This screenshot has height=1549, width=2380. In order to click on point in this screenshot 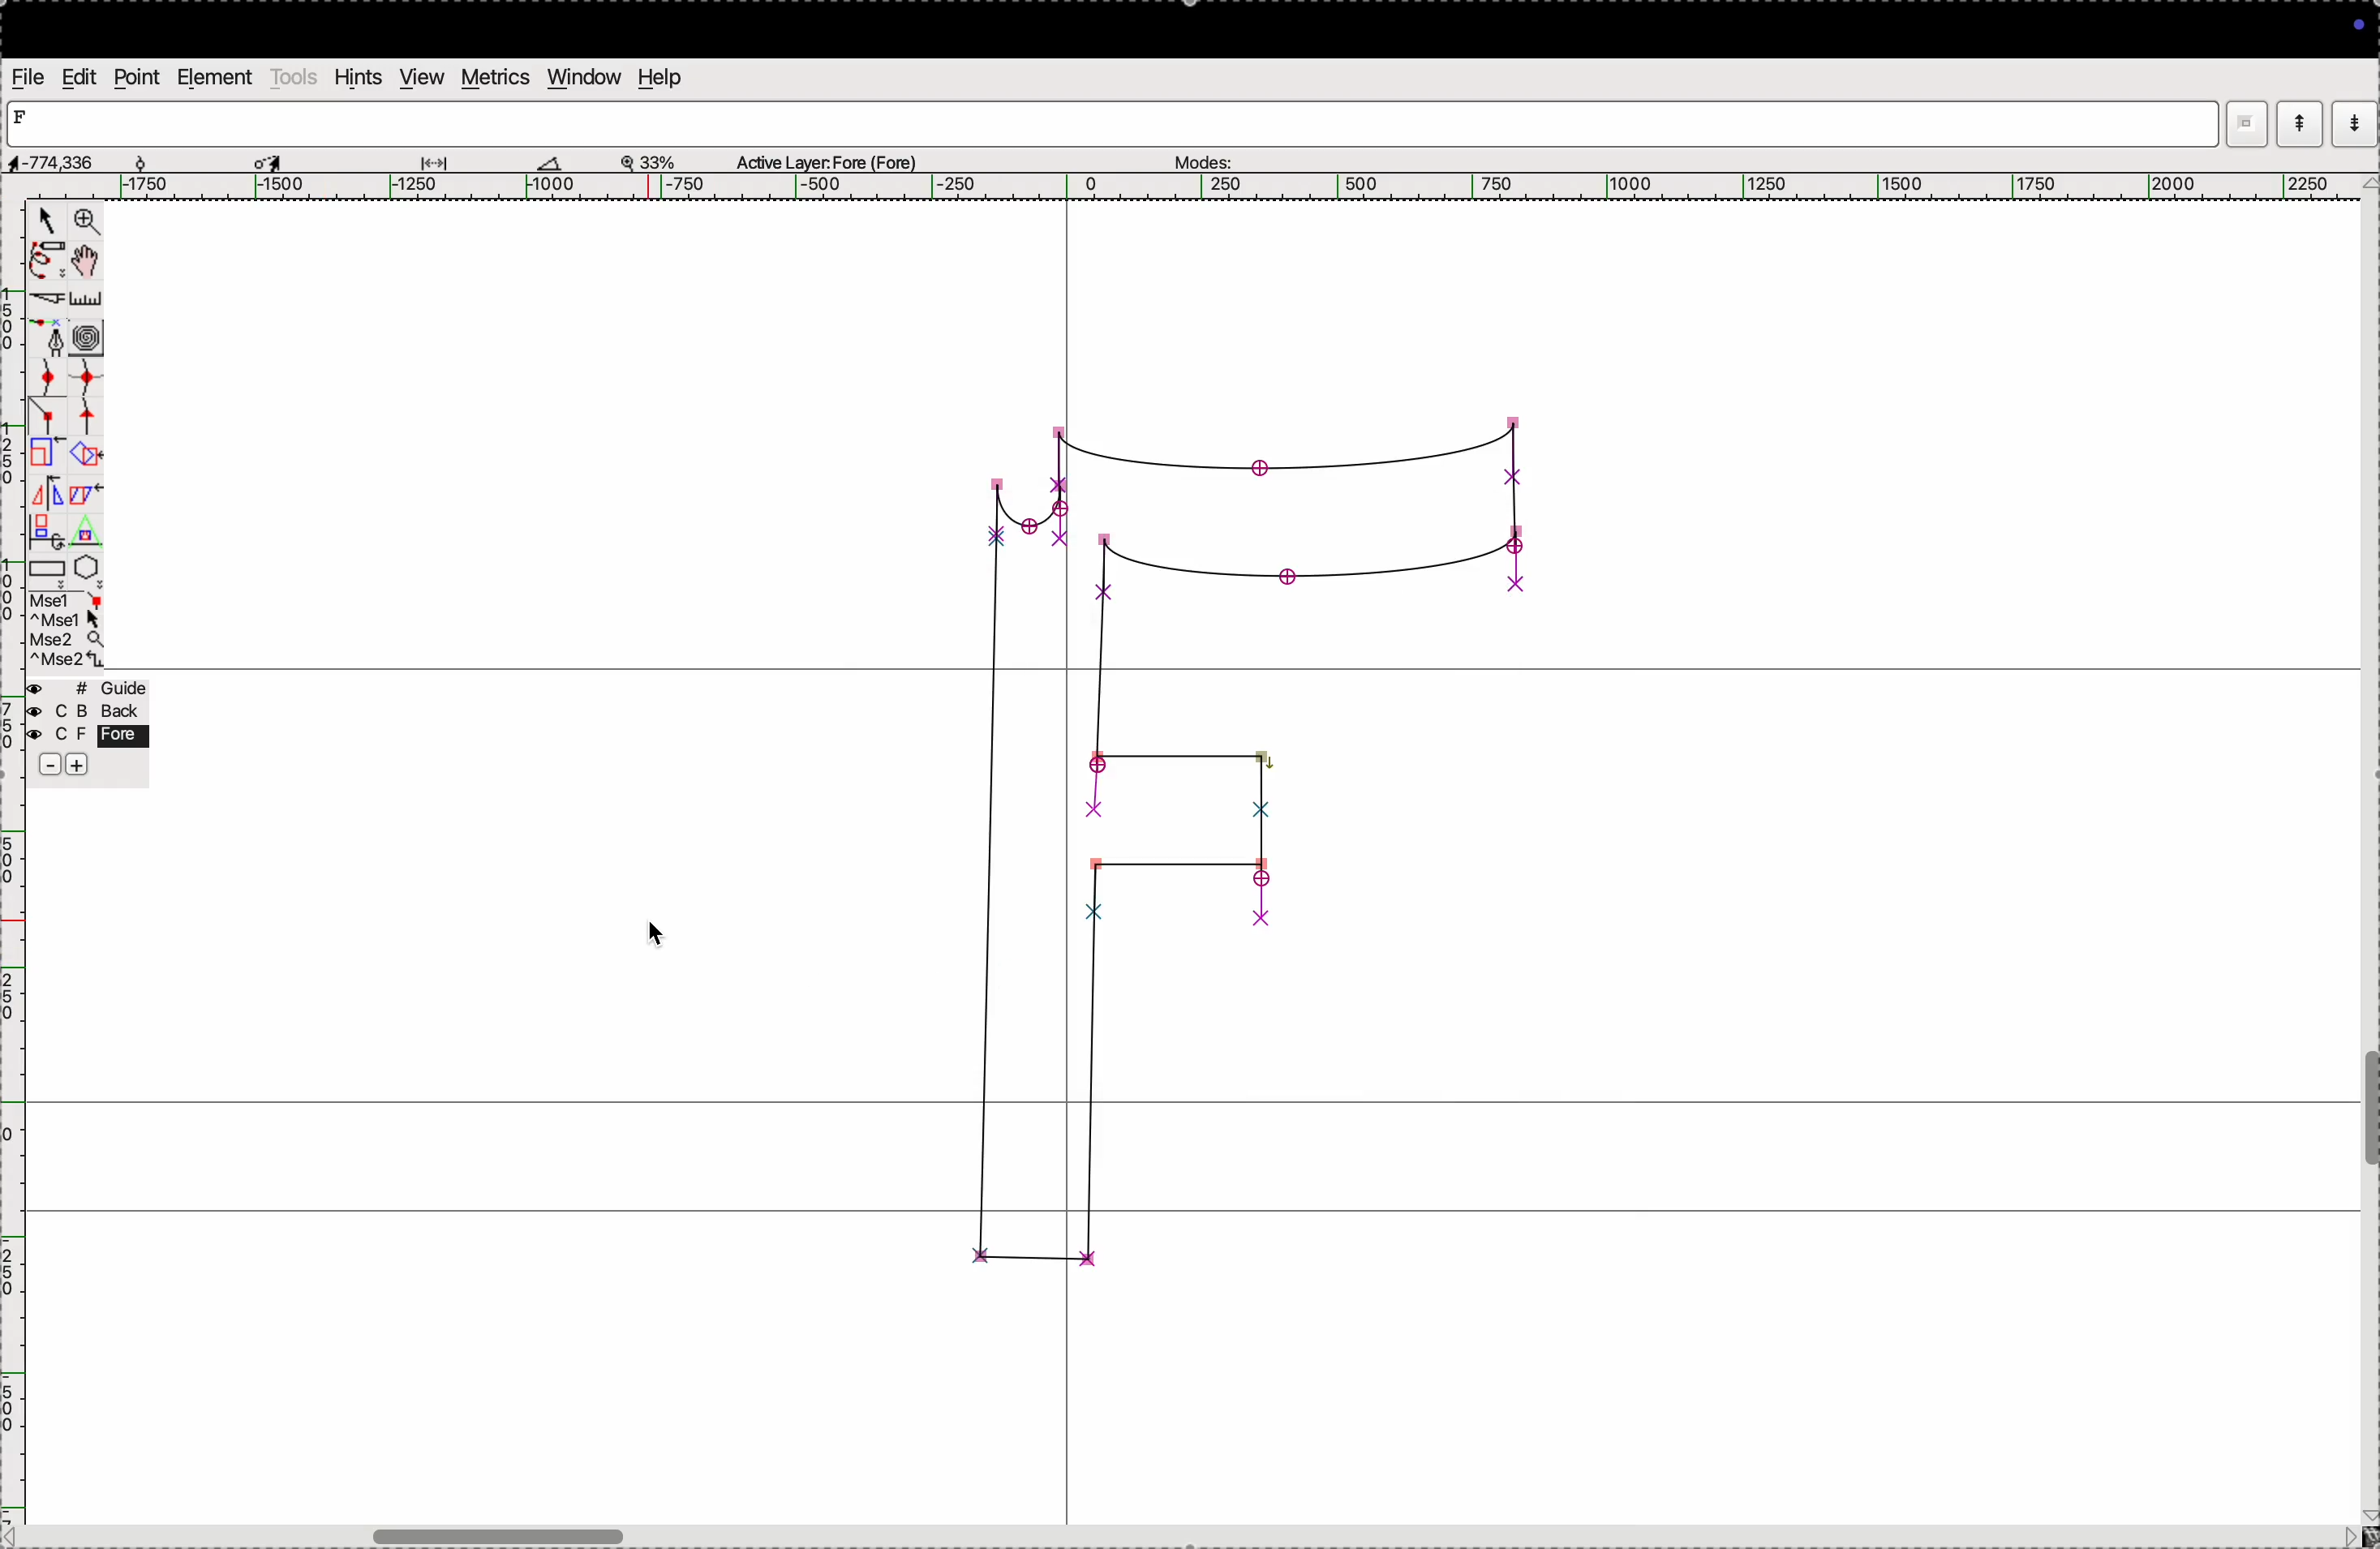, I will do `click(136, 80)`.